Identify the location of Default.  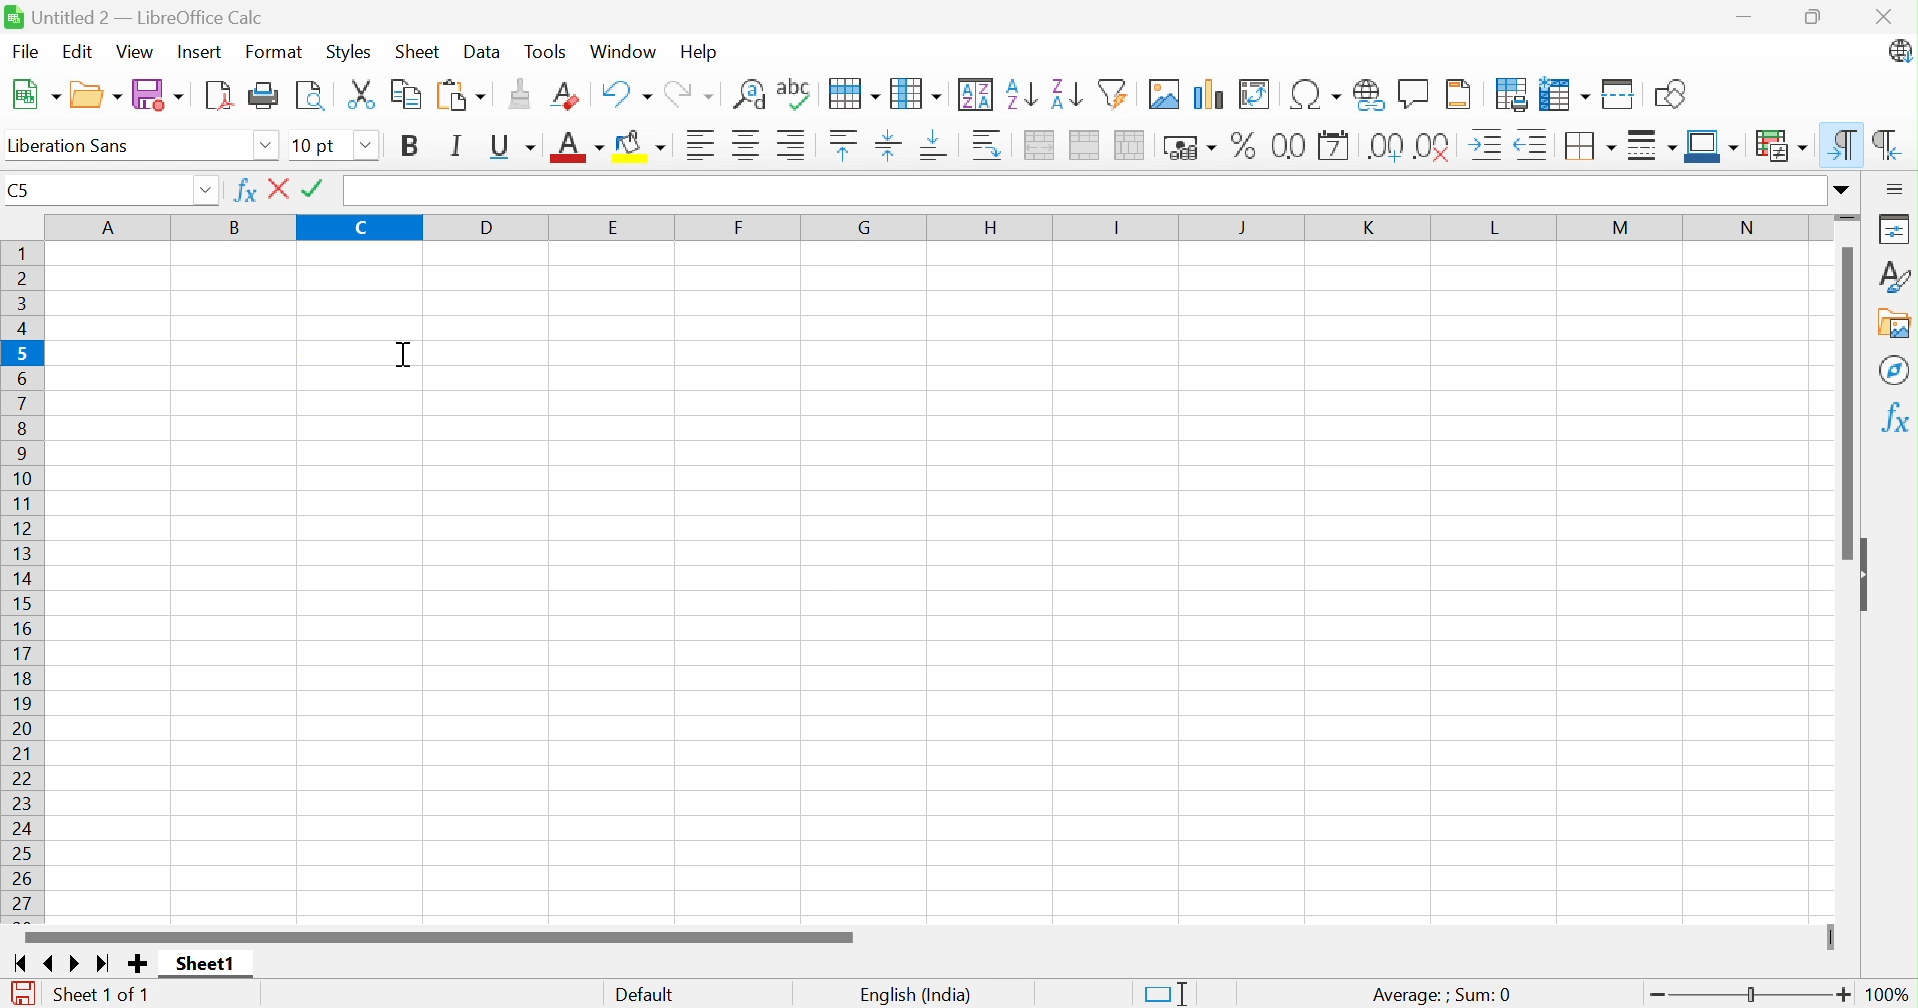
(646, 995).